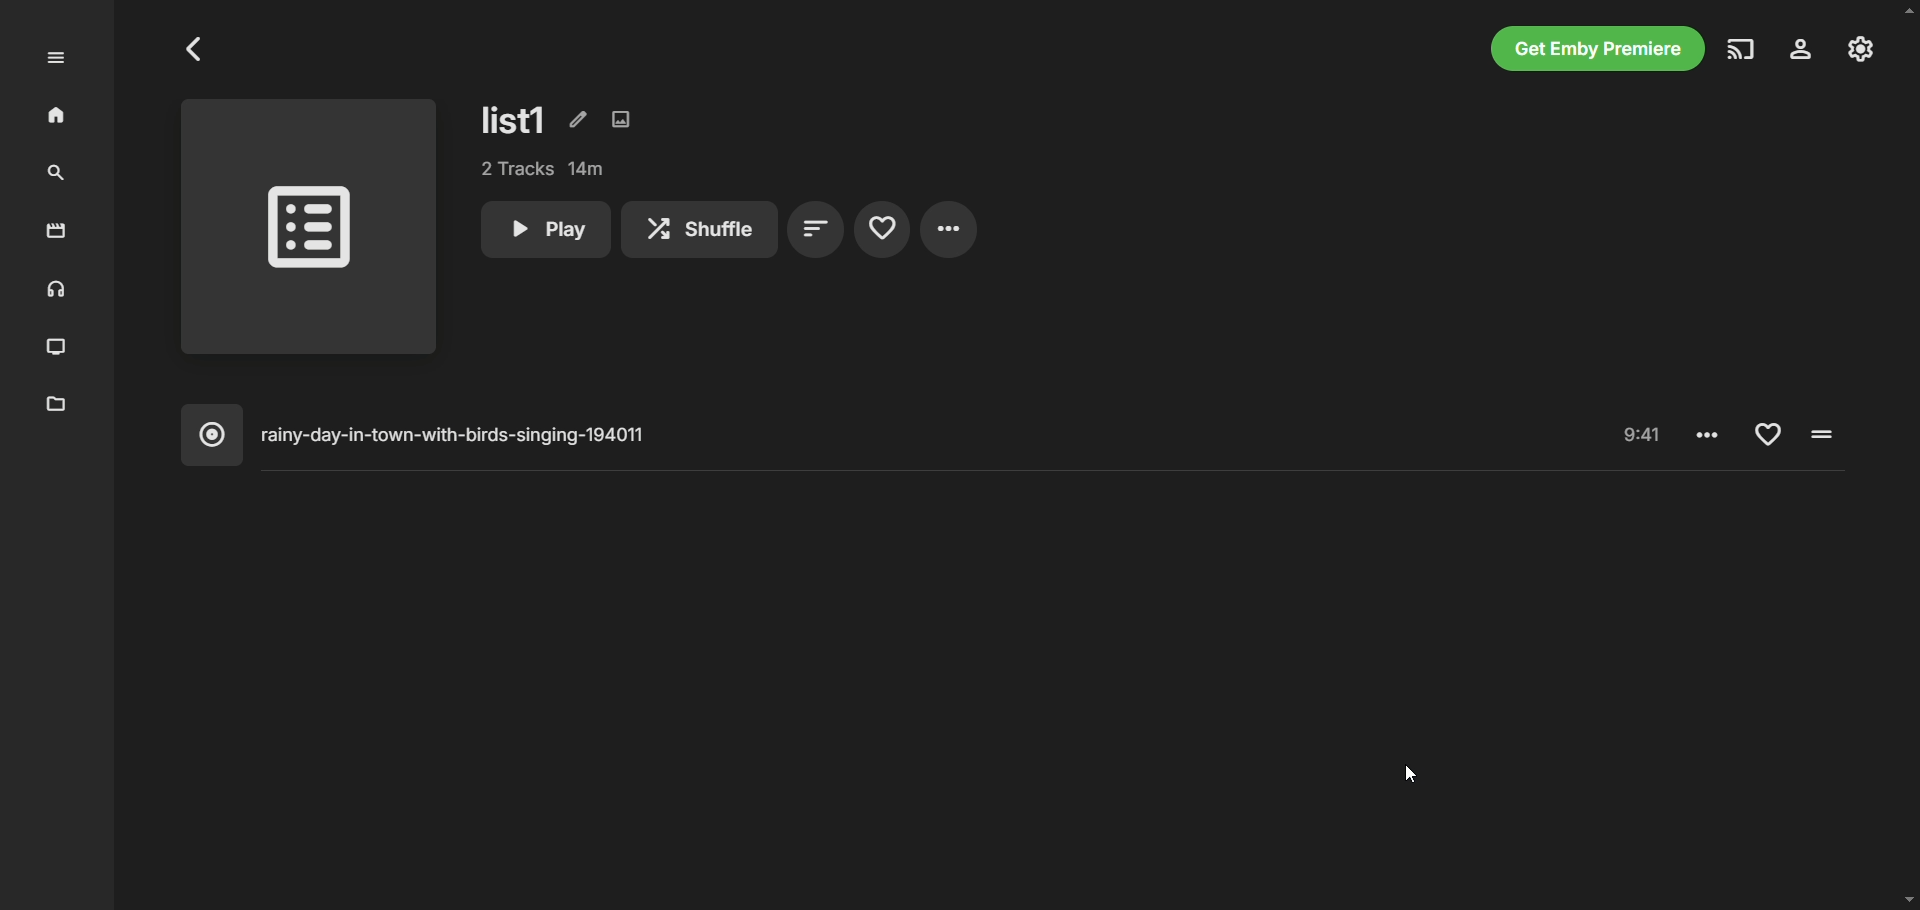  What do you see at coordinates (881, 230) in the screenshot?
I see `favorites` at bounding box center [881, 230].